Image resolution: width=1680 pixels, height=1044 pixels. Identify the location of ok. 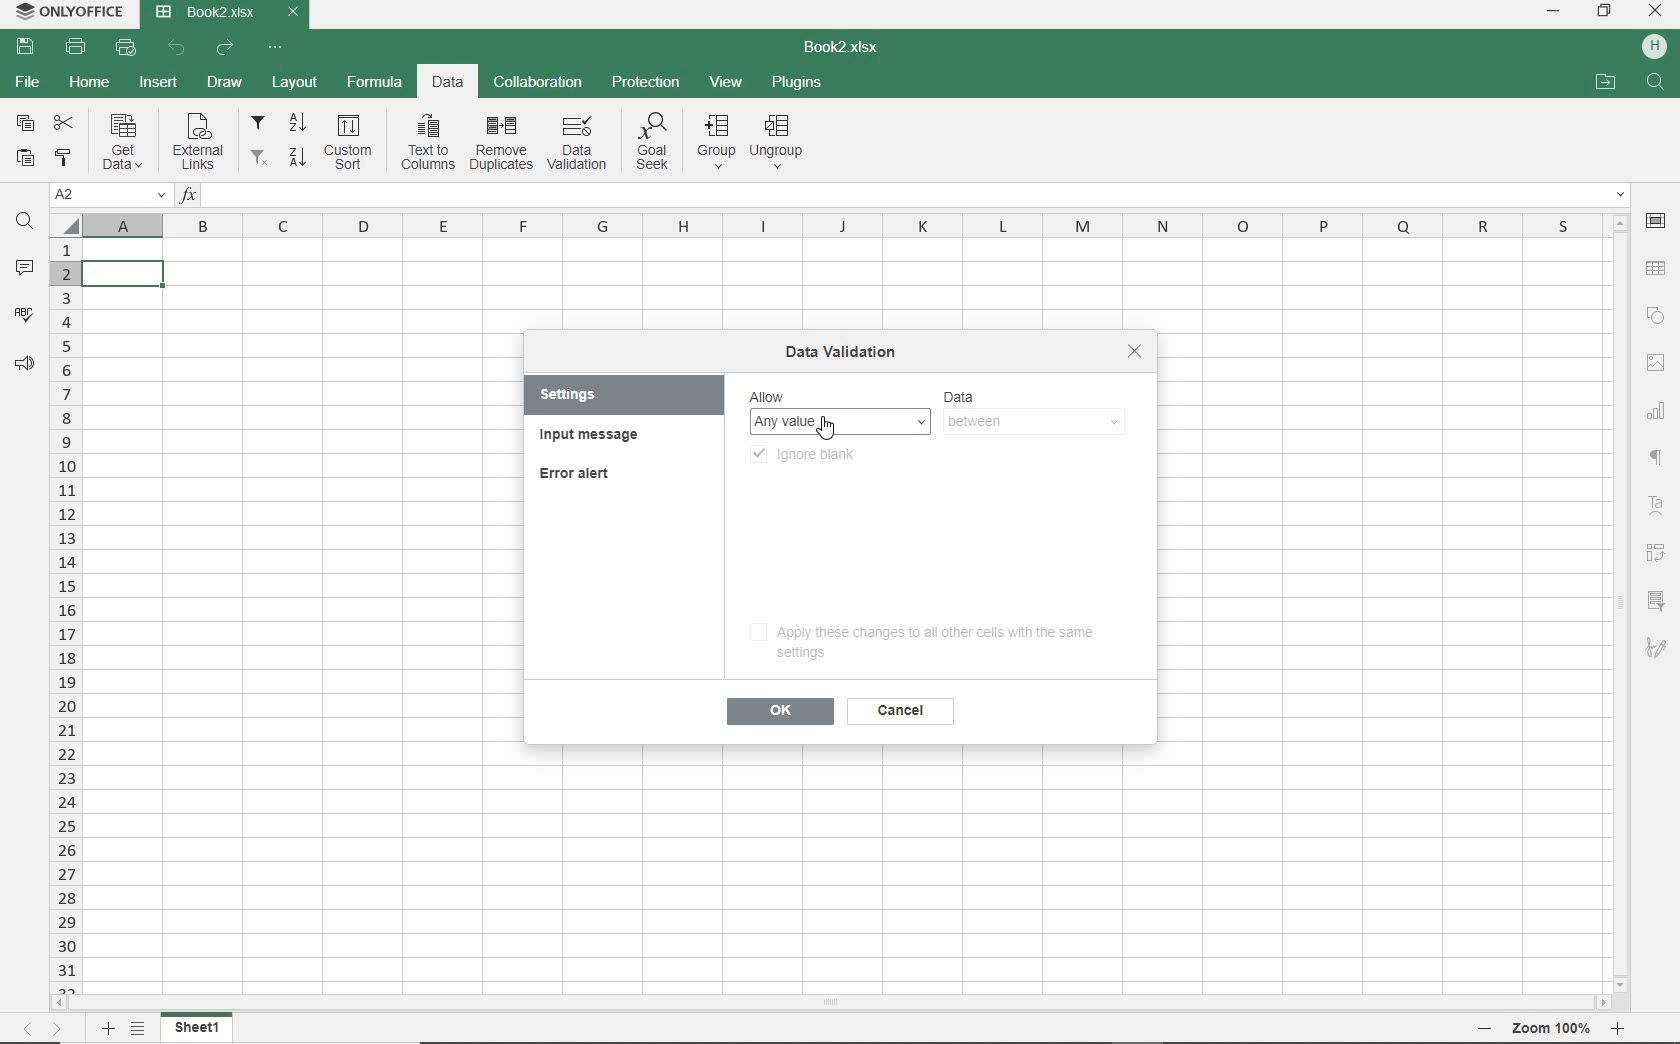
(780, 711).